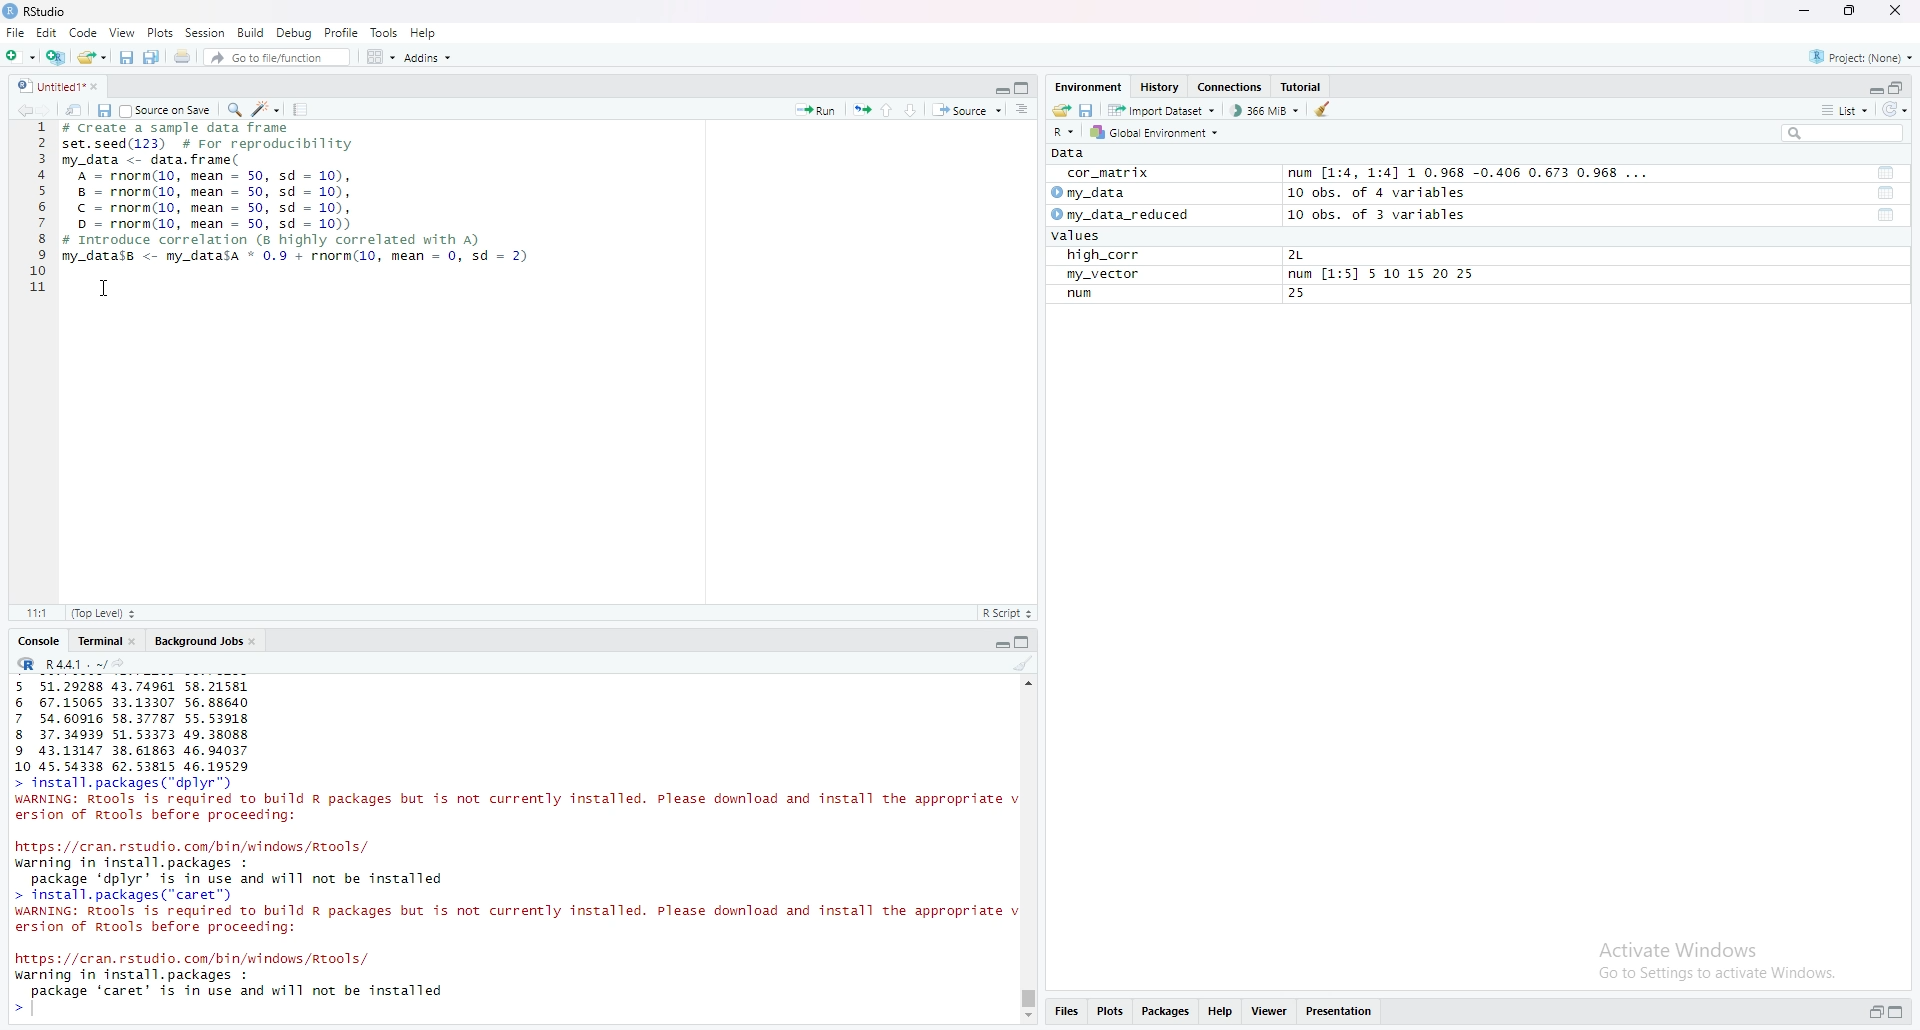 The image size is (1920, 1030). I want to click on Collapse, so click(998, 645).